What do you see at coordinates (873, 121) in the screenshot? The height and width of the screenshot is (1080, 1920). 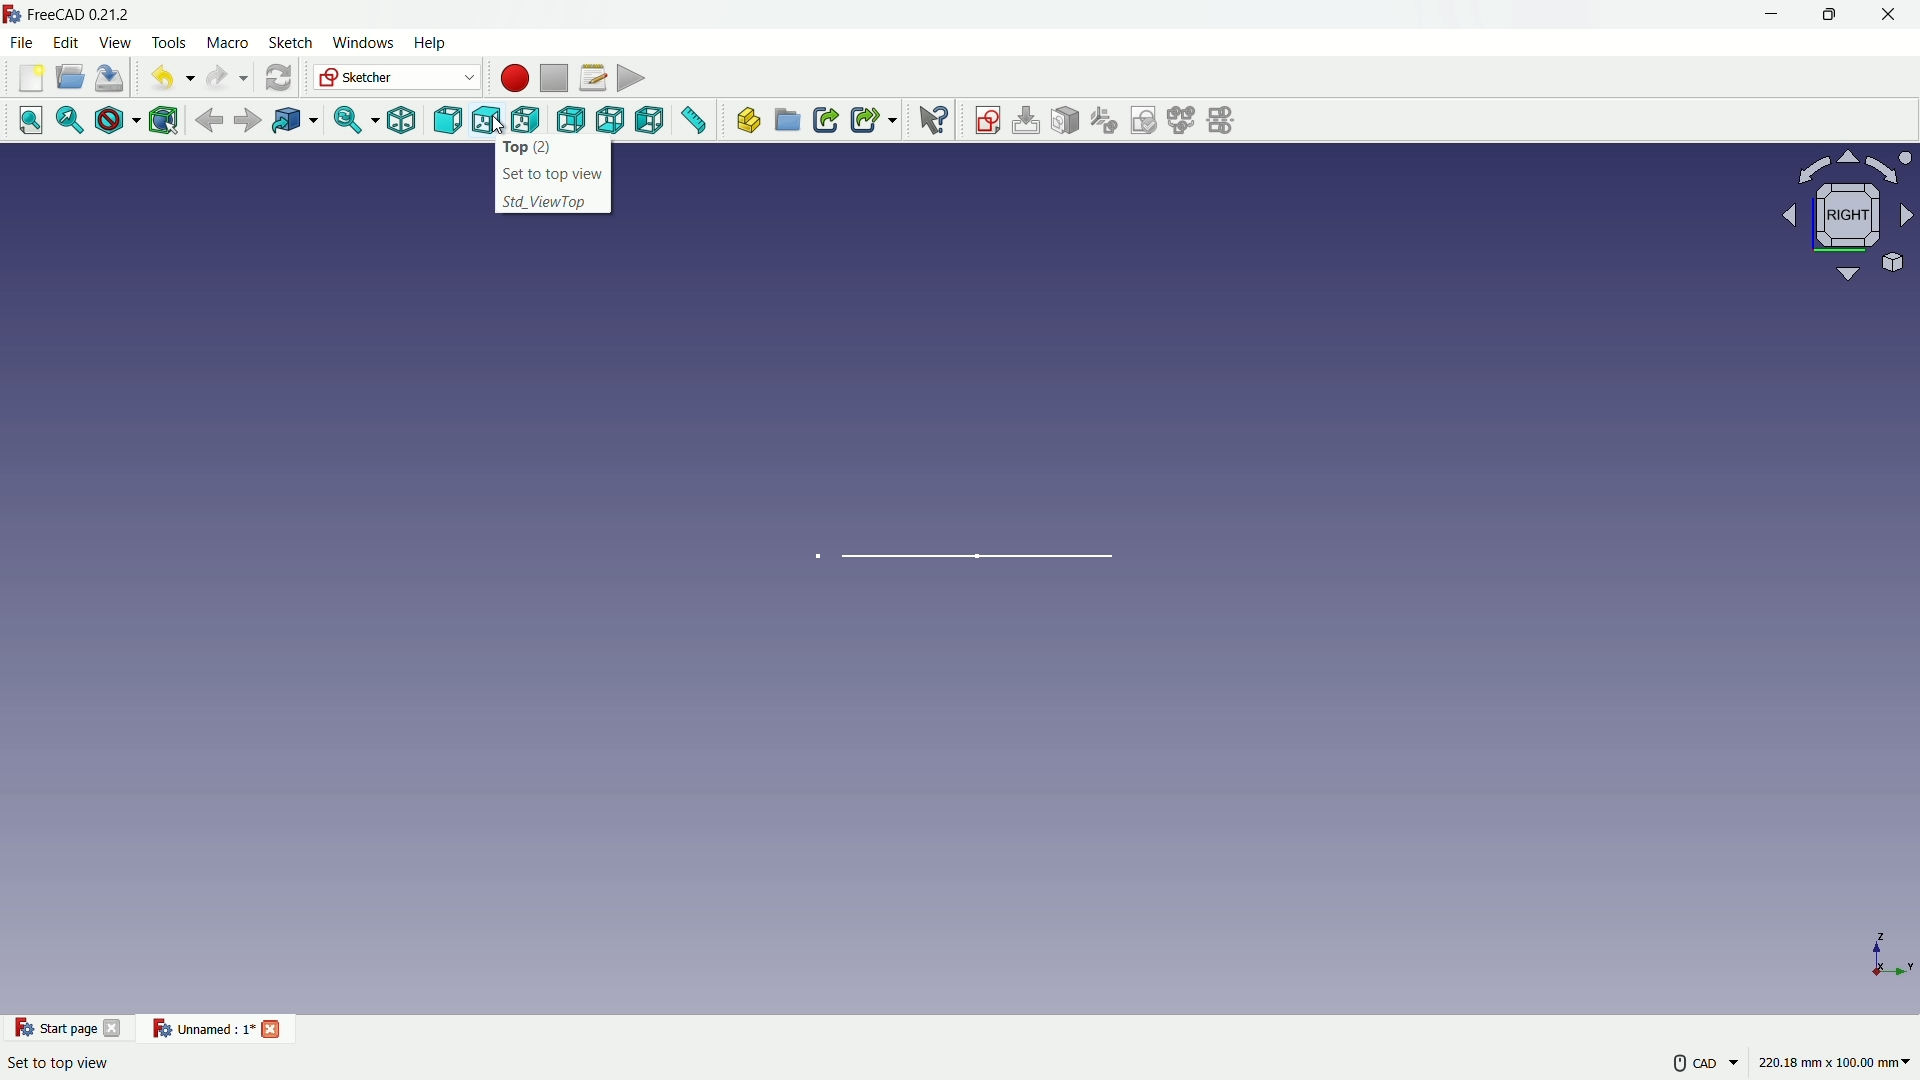 I see `make sublink` at bounding box center [873, 121].